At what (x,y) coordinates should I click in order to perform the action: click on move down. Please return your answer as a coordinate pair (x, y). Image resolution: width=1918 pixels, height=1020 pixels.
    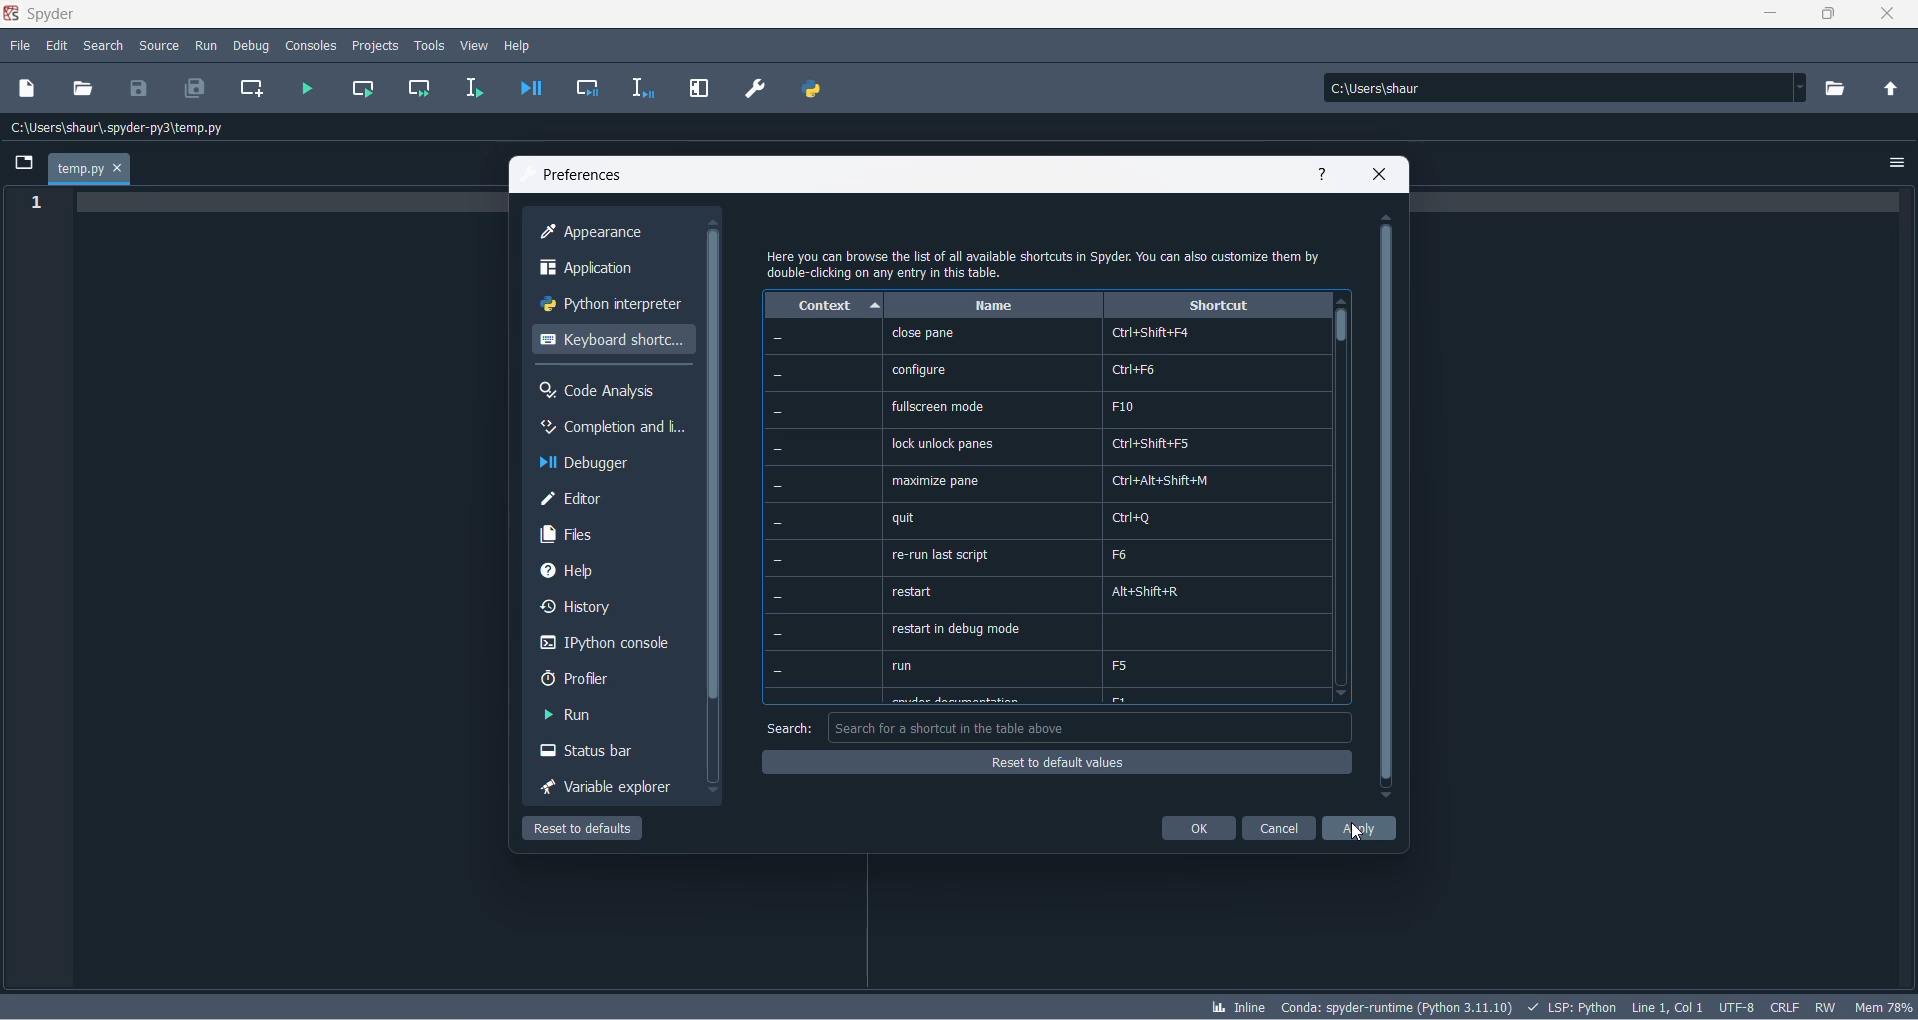
    Looking at the image, I should click on (715, 792).